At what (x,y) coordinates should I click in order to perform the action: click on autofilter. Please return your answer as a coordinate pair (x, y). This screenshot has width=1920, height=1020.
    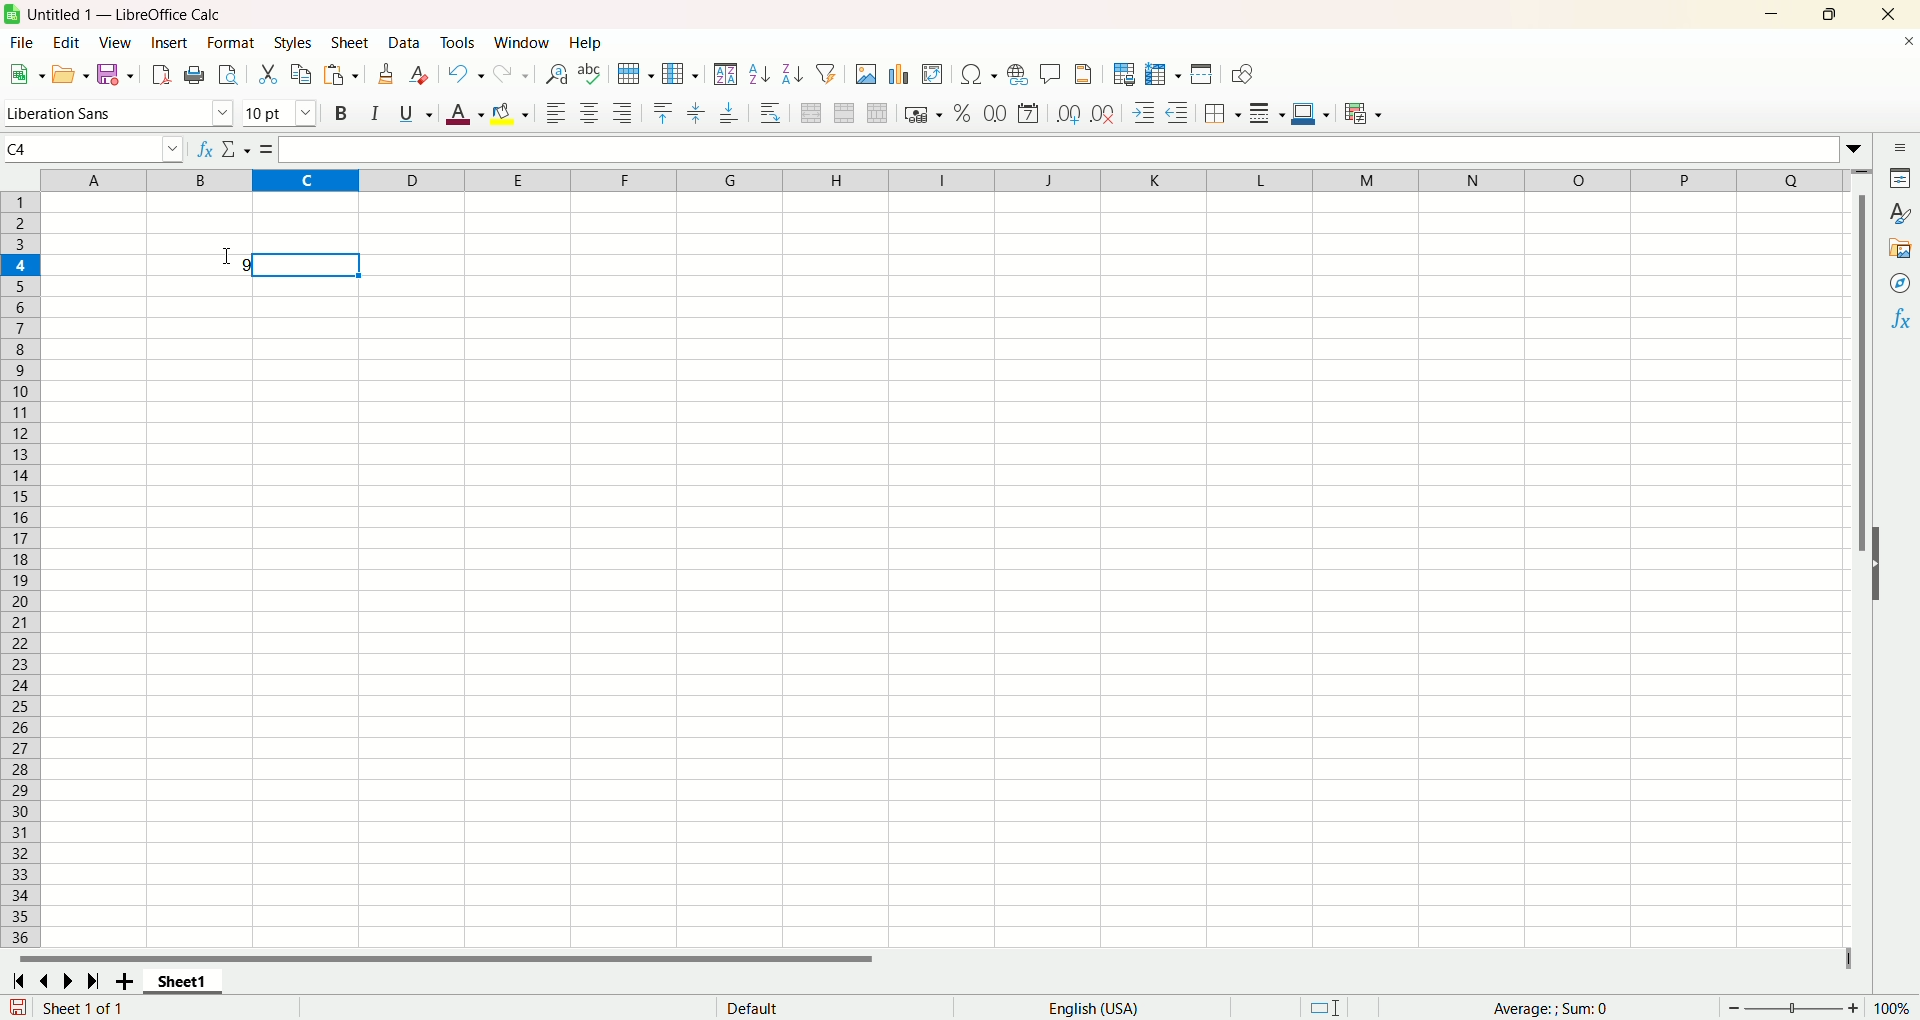
    Looking at the image, I should click on (831, 74).